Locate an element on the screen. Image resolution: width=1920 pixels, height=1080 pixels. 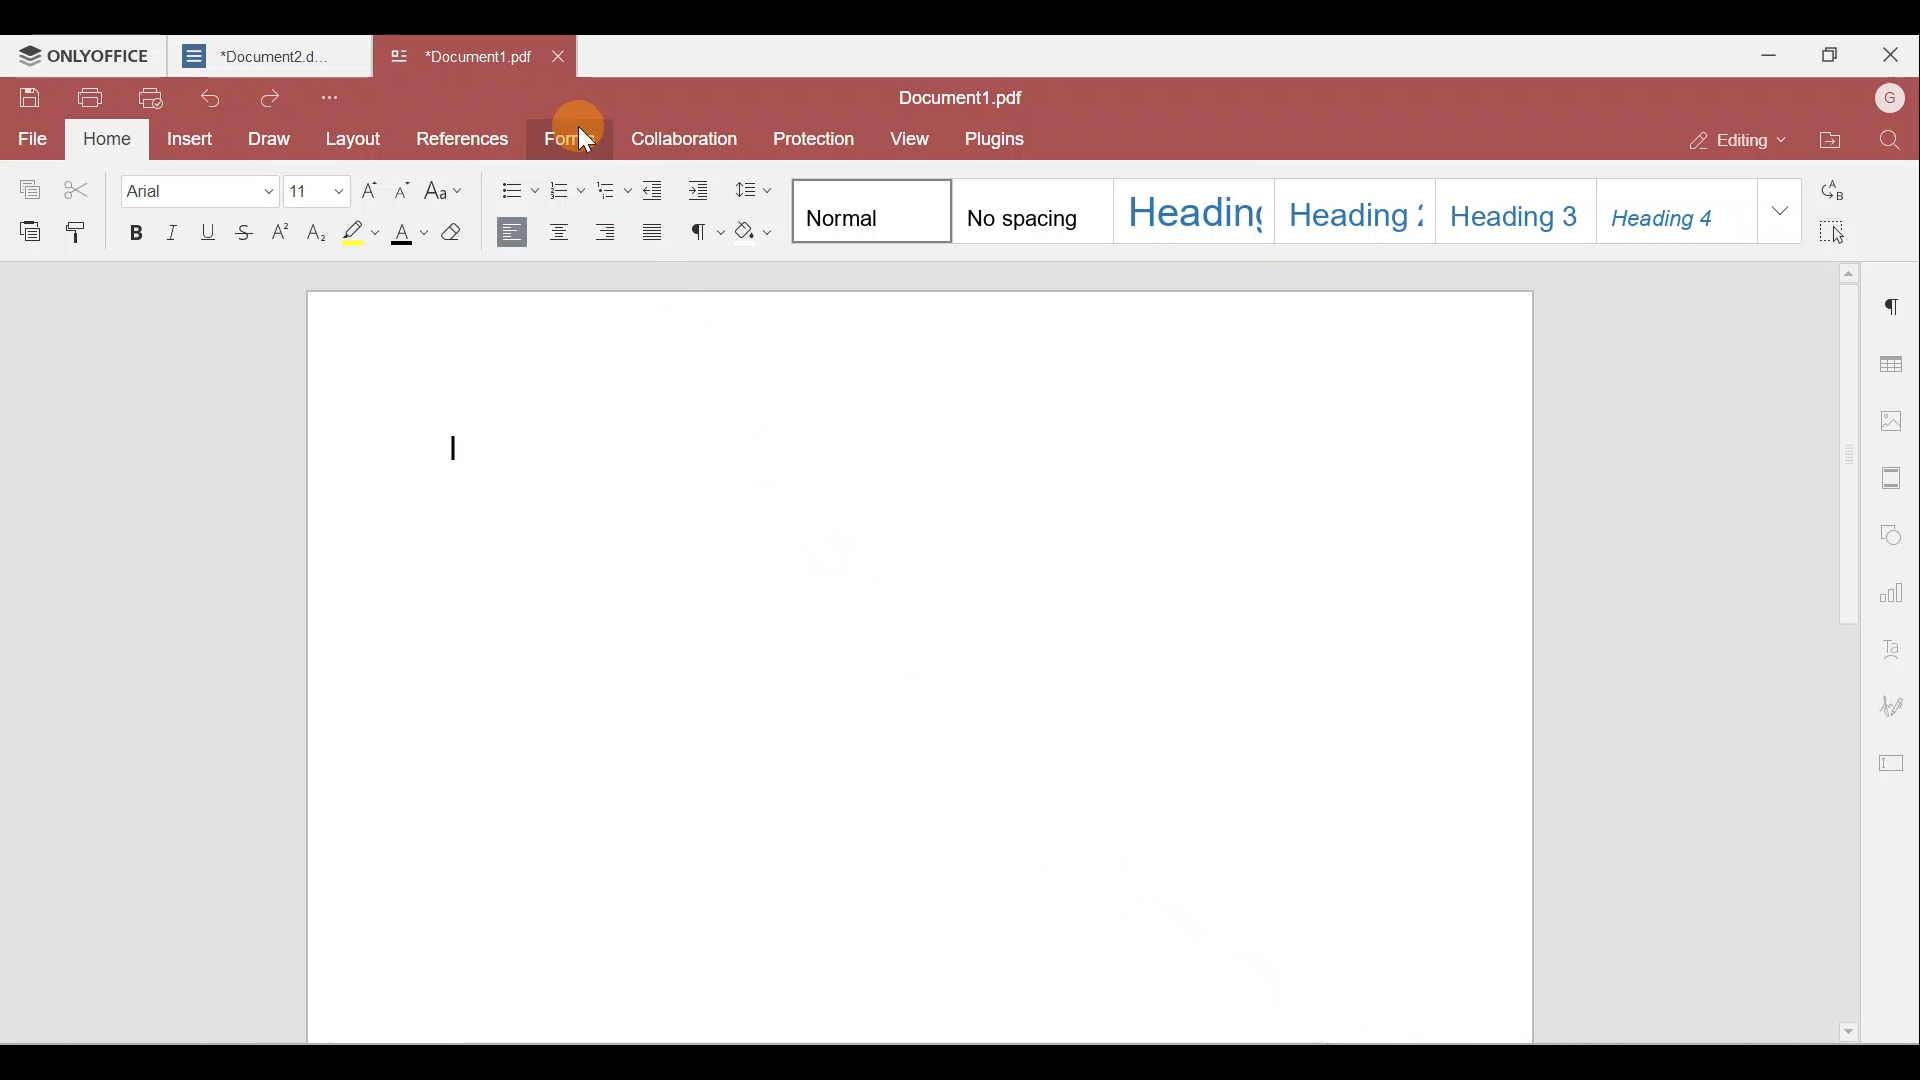
Undo is located at coordinates (204, 97).